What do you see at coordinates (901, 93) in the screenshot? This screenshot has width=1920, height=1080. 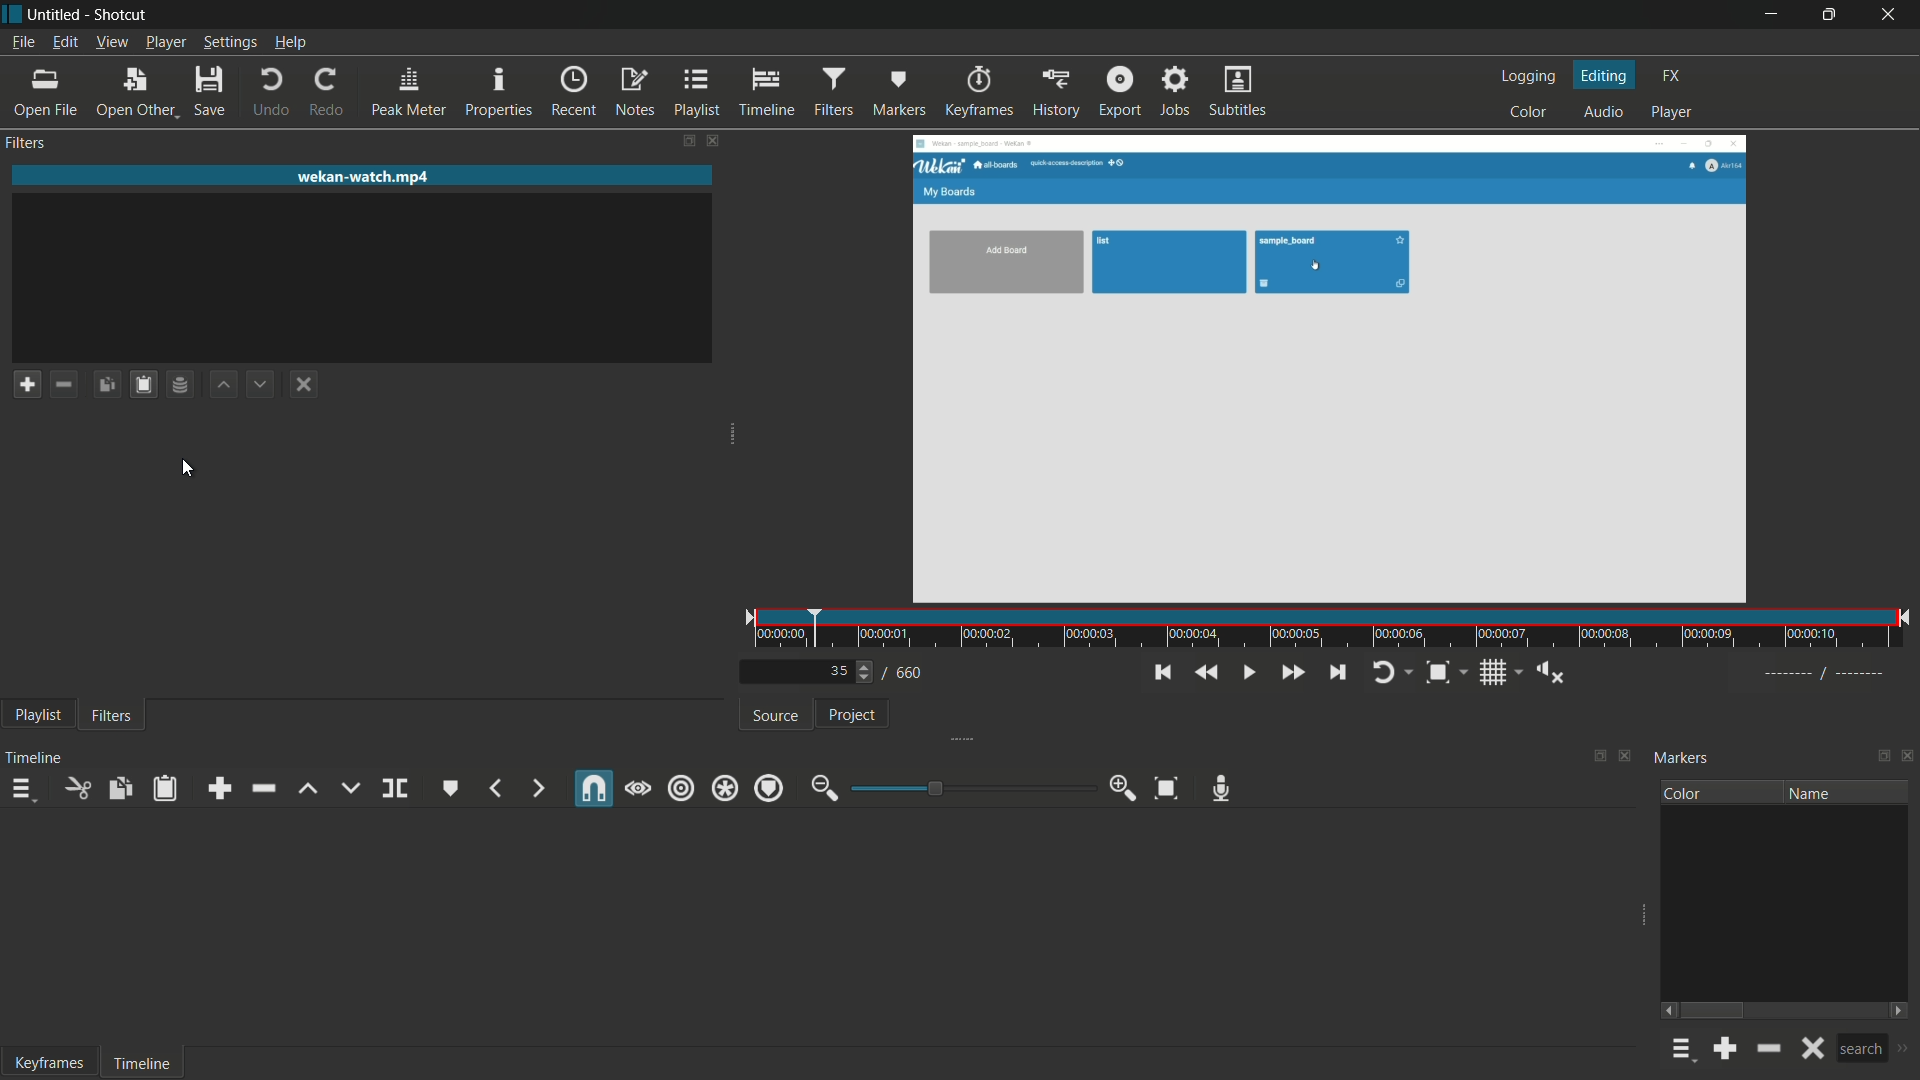 I see `markers` at bounding box center [901, 93].